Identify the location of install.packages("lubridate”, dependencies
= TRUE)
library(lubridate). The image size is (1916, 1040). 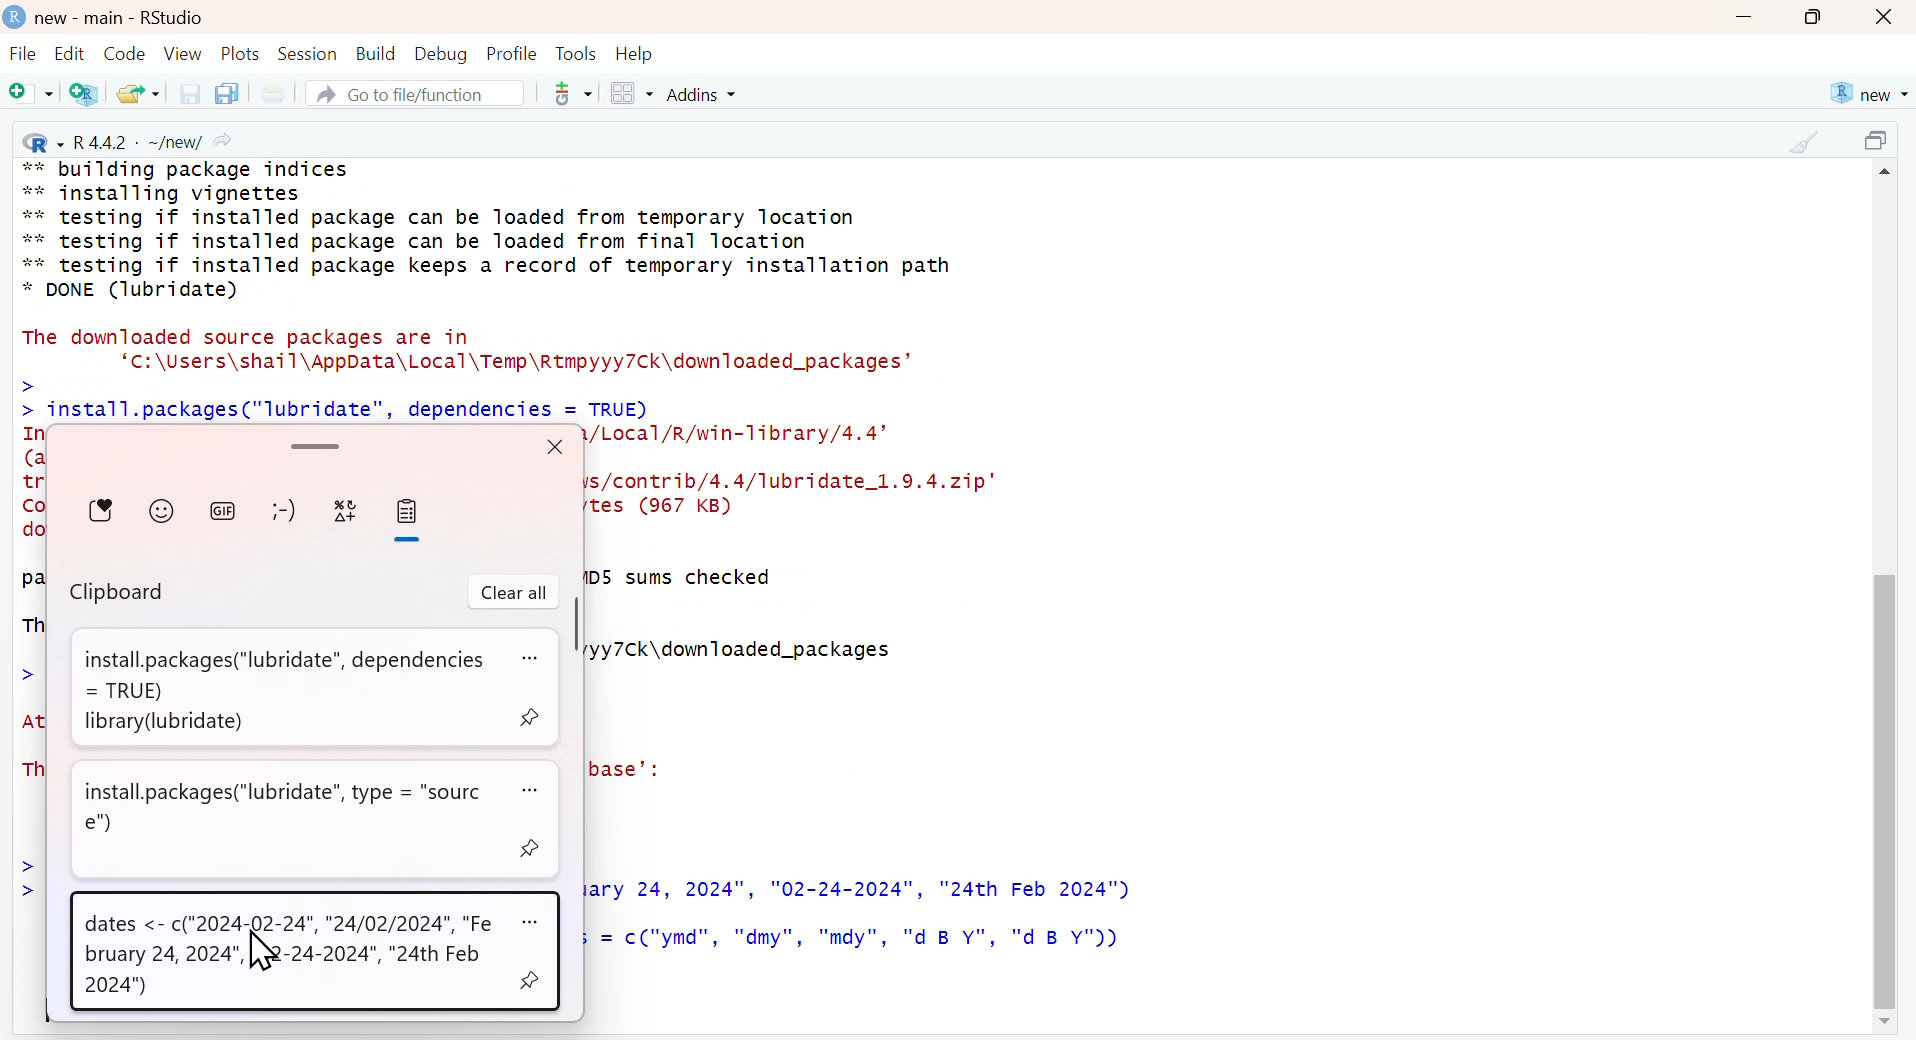
(278, 688).